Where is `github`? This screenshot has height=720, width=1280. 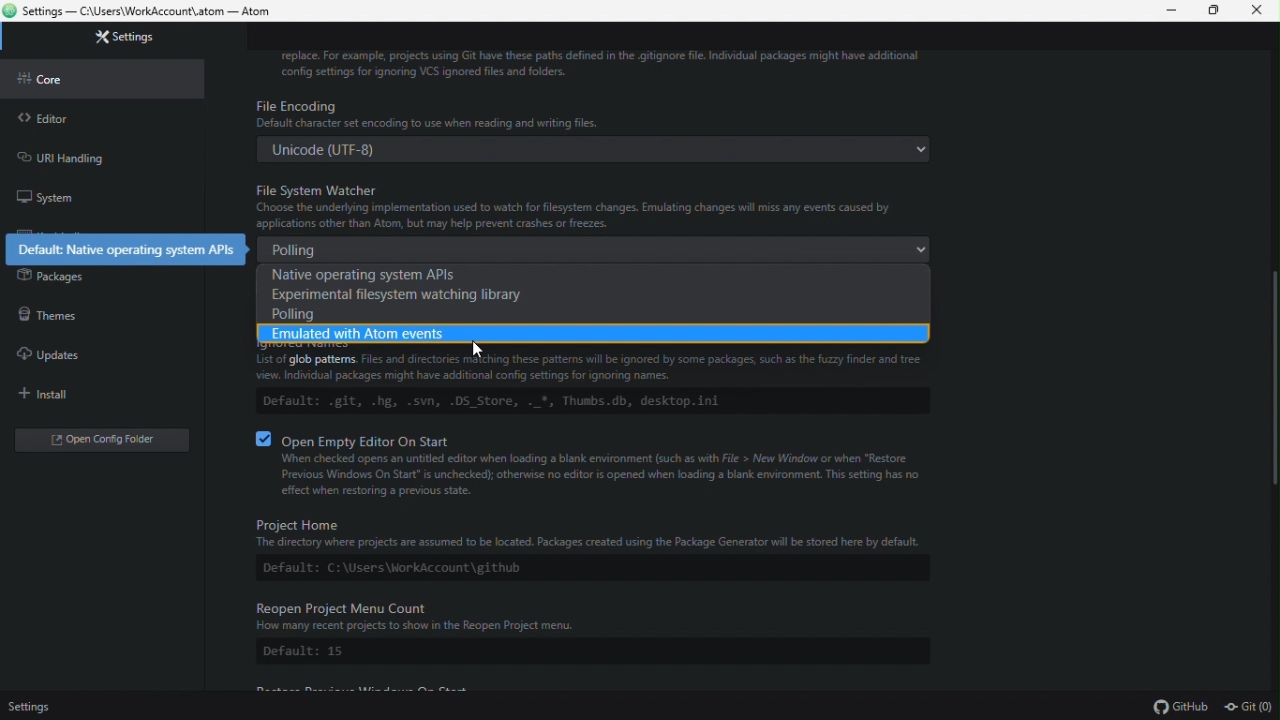
github is located at coordinates (1183, 708).